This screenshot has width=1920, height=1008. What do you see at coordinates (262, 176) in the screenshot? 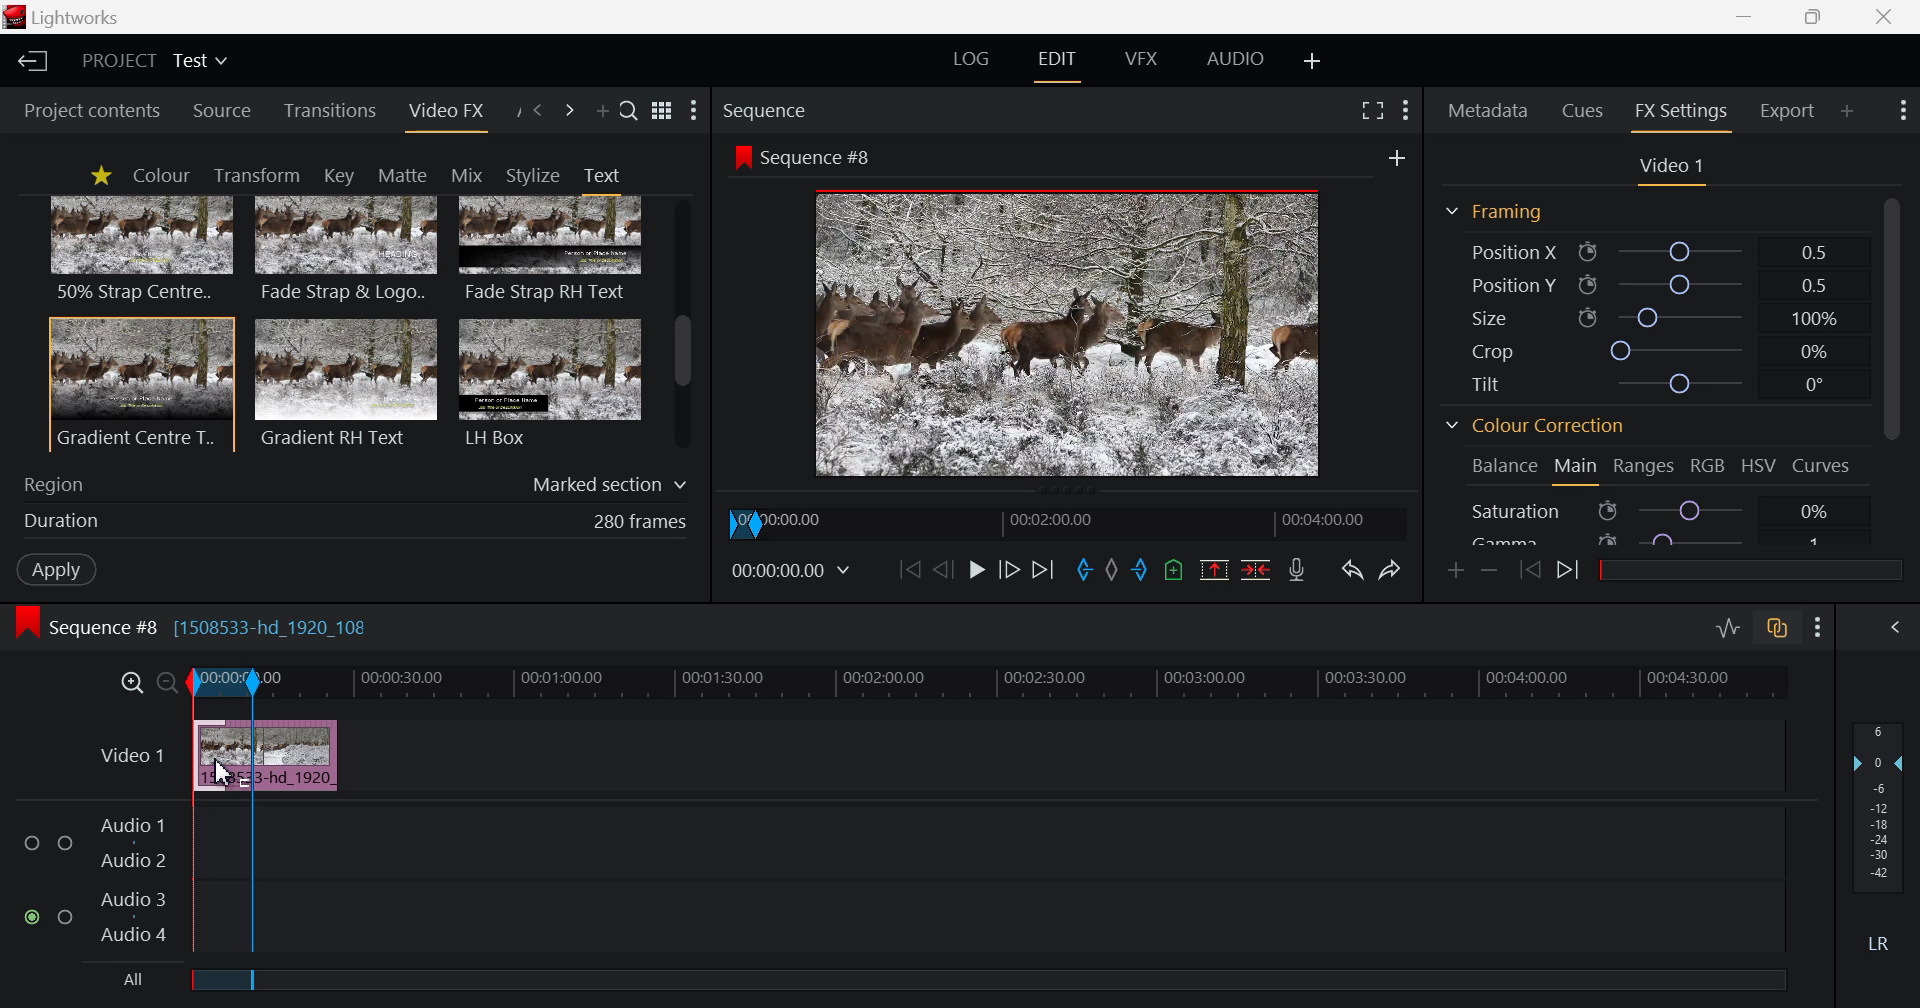
I see `Transform` at bounding box center [262, 176].